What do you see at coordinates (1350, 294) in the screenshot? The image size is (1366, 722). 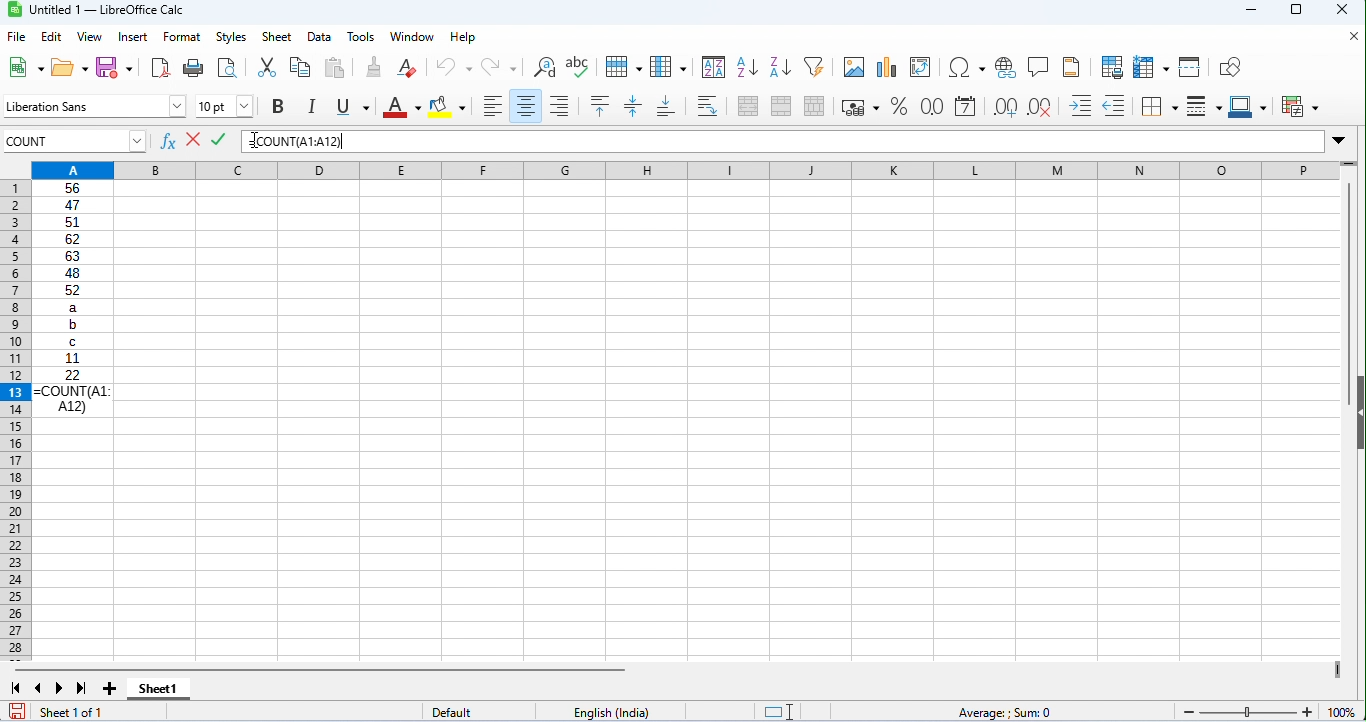 I see `Vertical slide bar` at bounding box center [1350, 294].